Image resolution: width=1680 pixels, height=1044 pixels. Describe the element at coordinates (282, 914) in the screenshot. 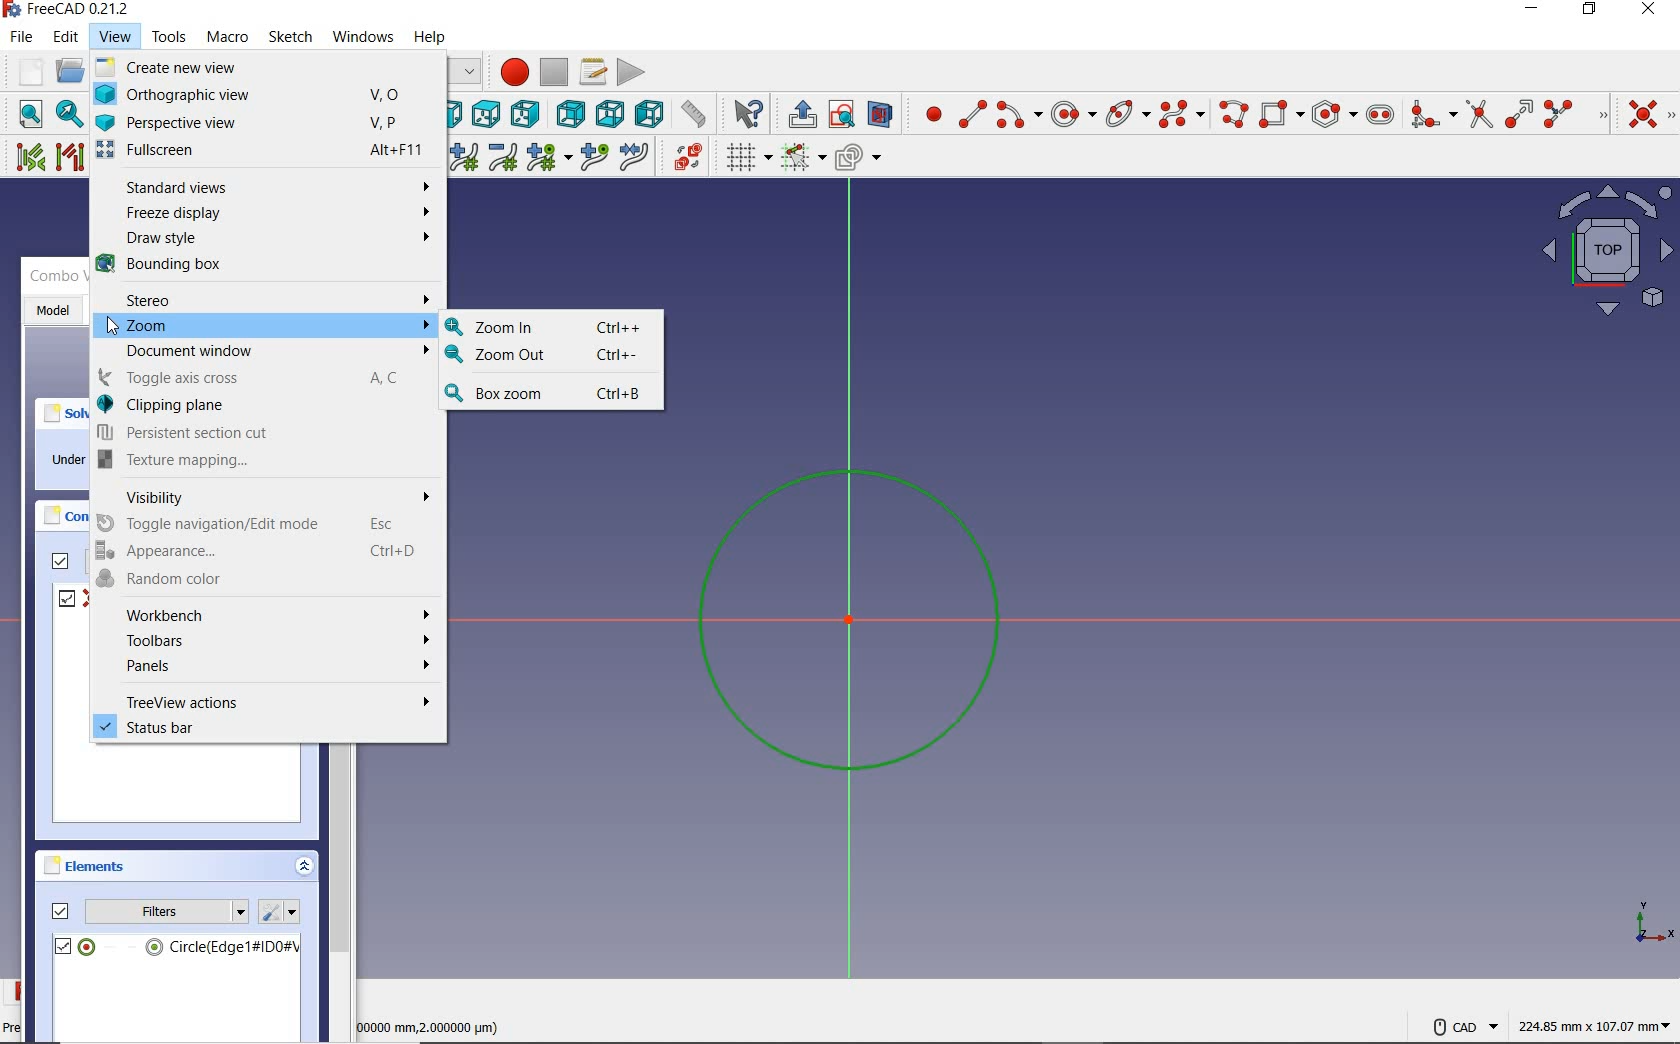

I see `settings` at that location.